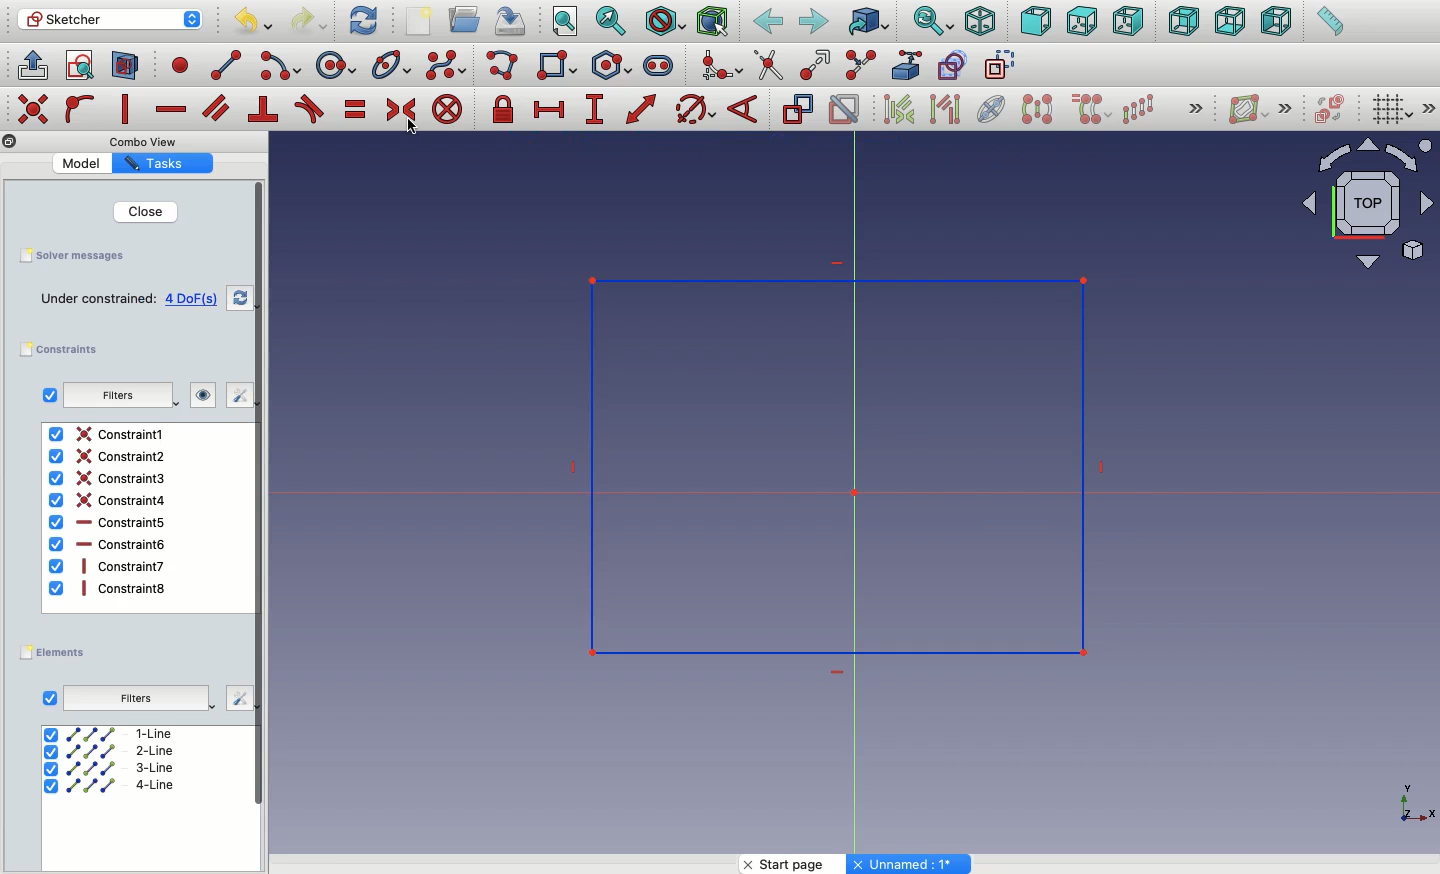 The height and width of the screenshot is (874, 1440). Describe the element at coordinates (506, 67) in the screenshot. I see `Polyline` at that location.